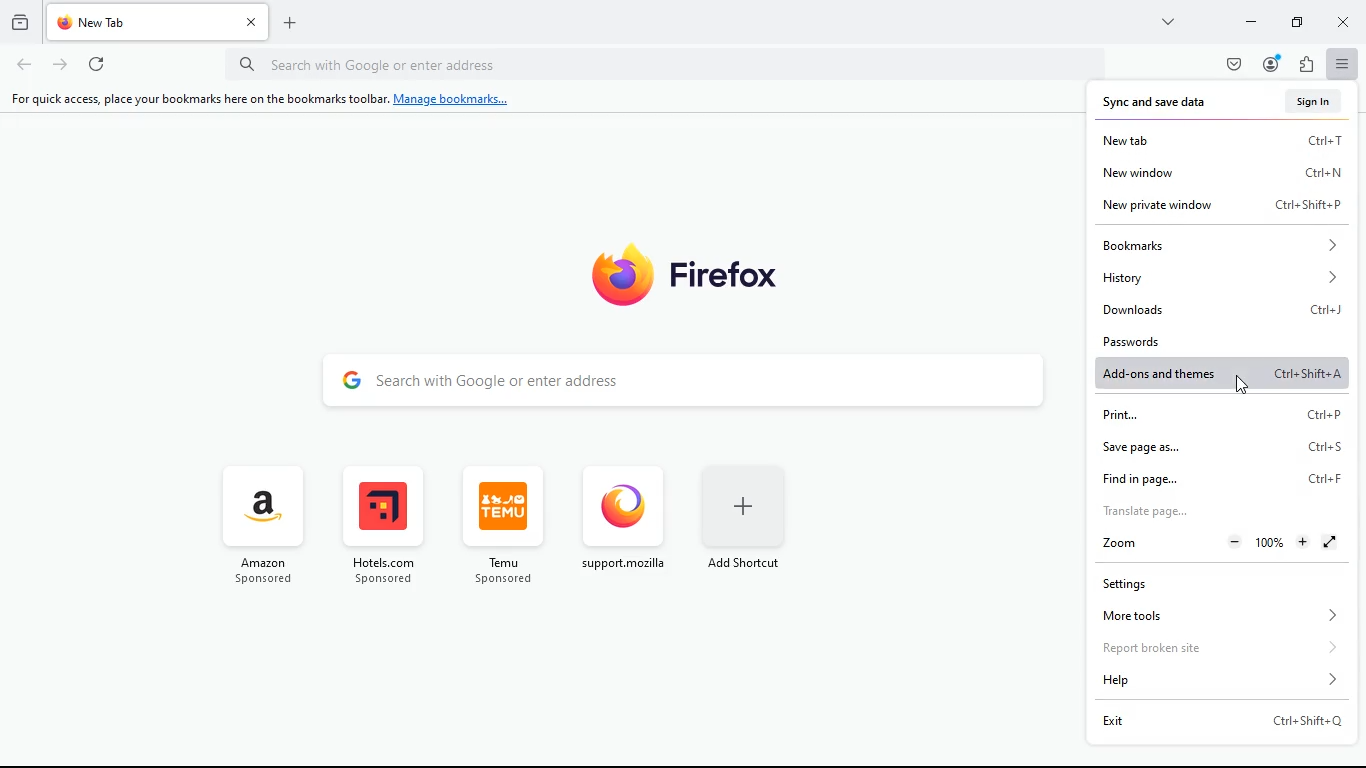 Image resolution: width=1366 pixels, height=768 pixels. I want to click on Manage bookmarks., so click(456, 99).